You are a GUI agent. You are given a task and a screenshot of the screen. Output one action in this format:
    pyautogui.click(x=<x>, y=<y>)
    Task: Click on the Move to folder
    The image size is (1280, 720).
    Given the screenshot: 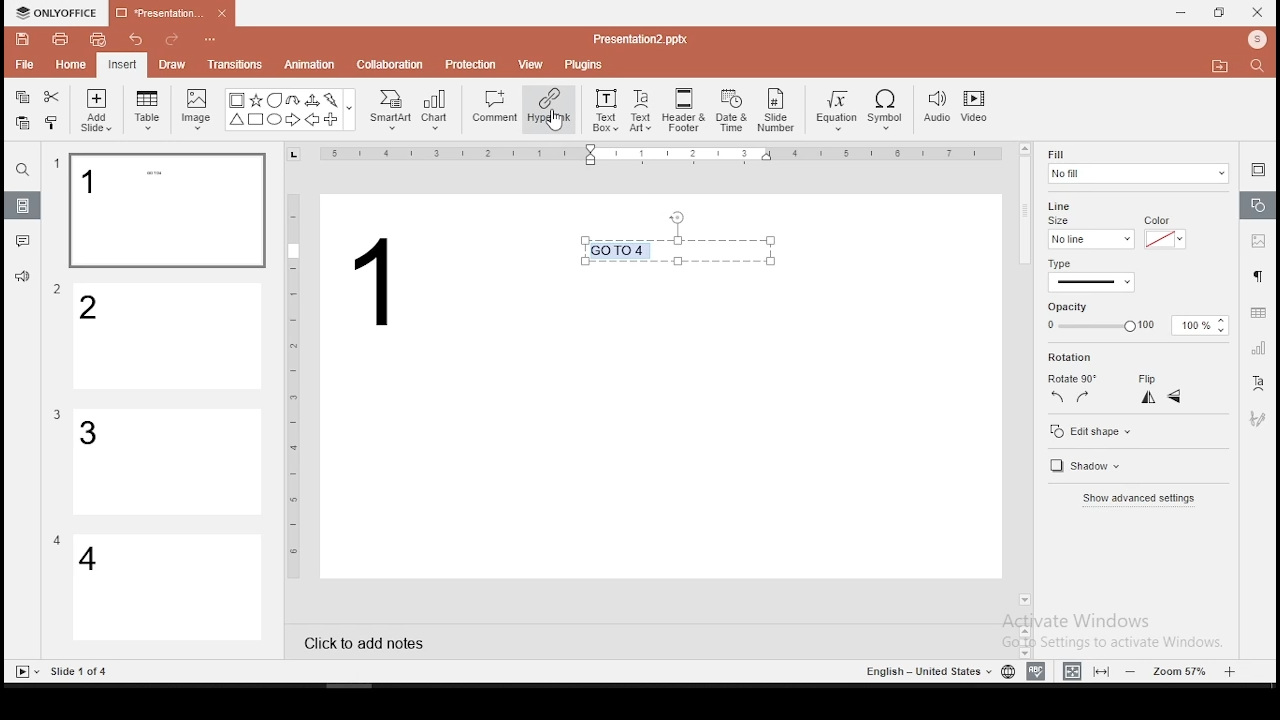 What is the action you would take?
    pyautogui.click(x=1223, y=68)
    